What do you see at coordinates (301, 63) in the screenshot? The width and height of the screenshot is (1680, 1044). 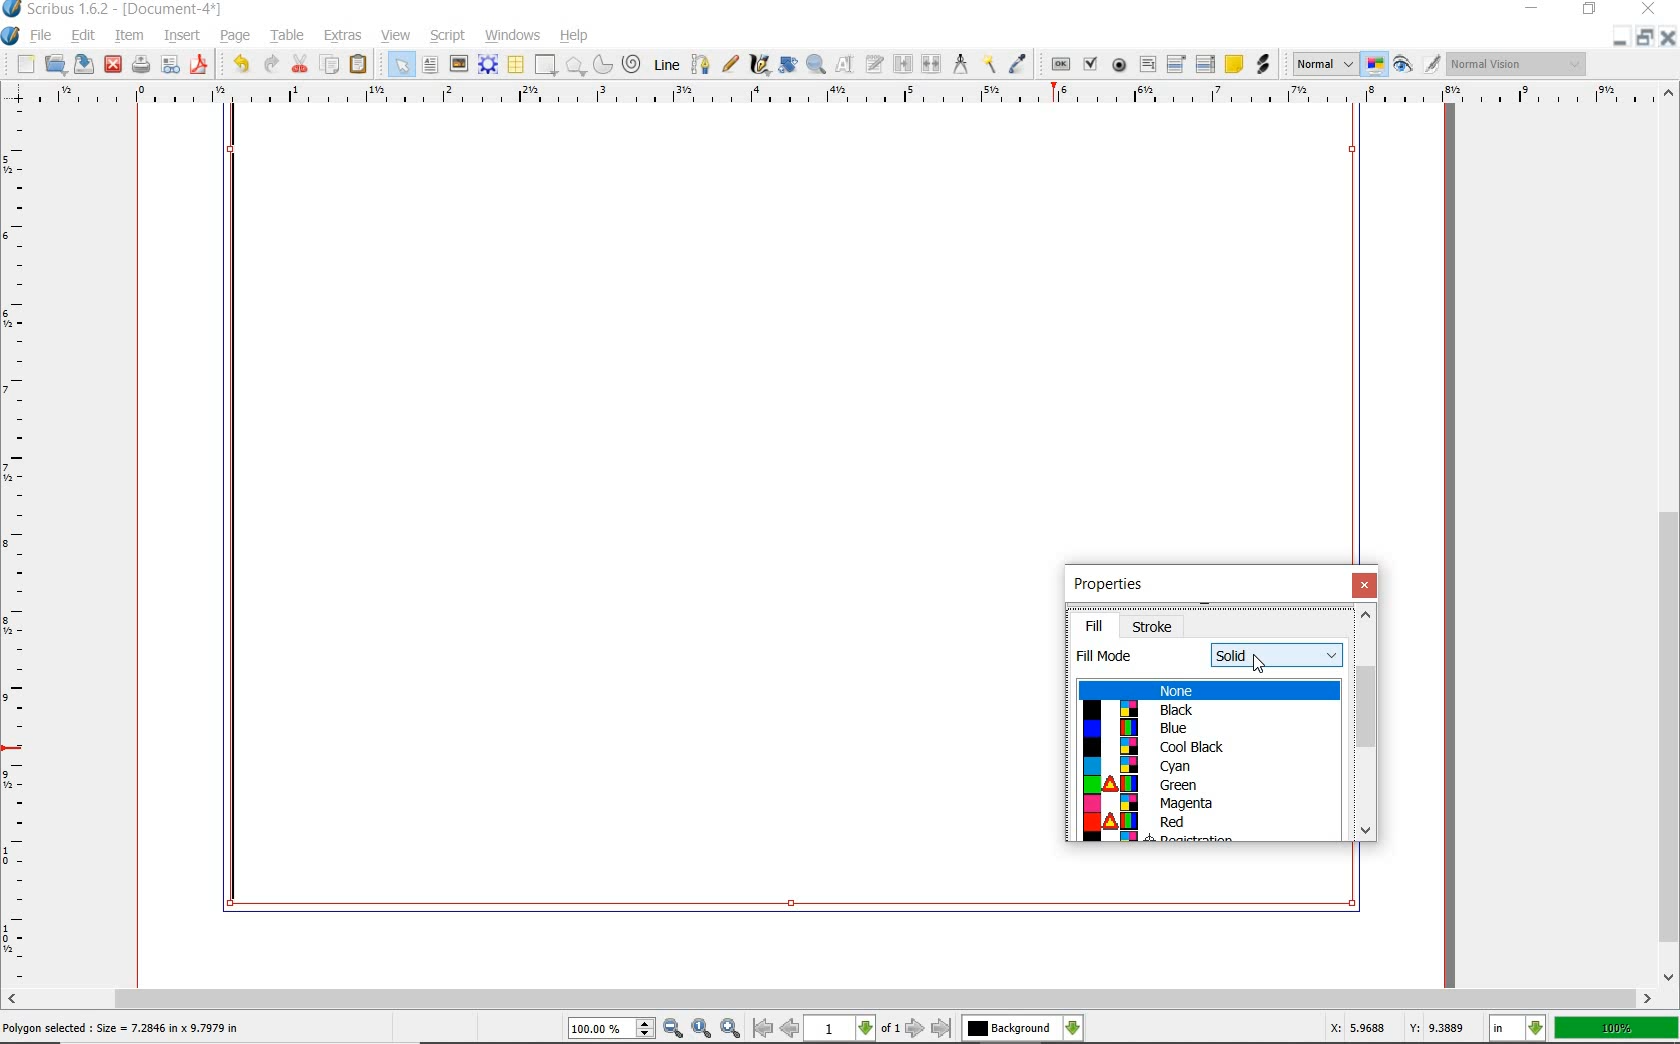 I see `cut` at bounding box center [301, 63].